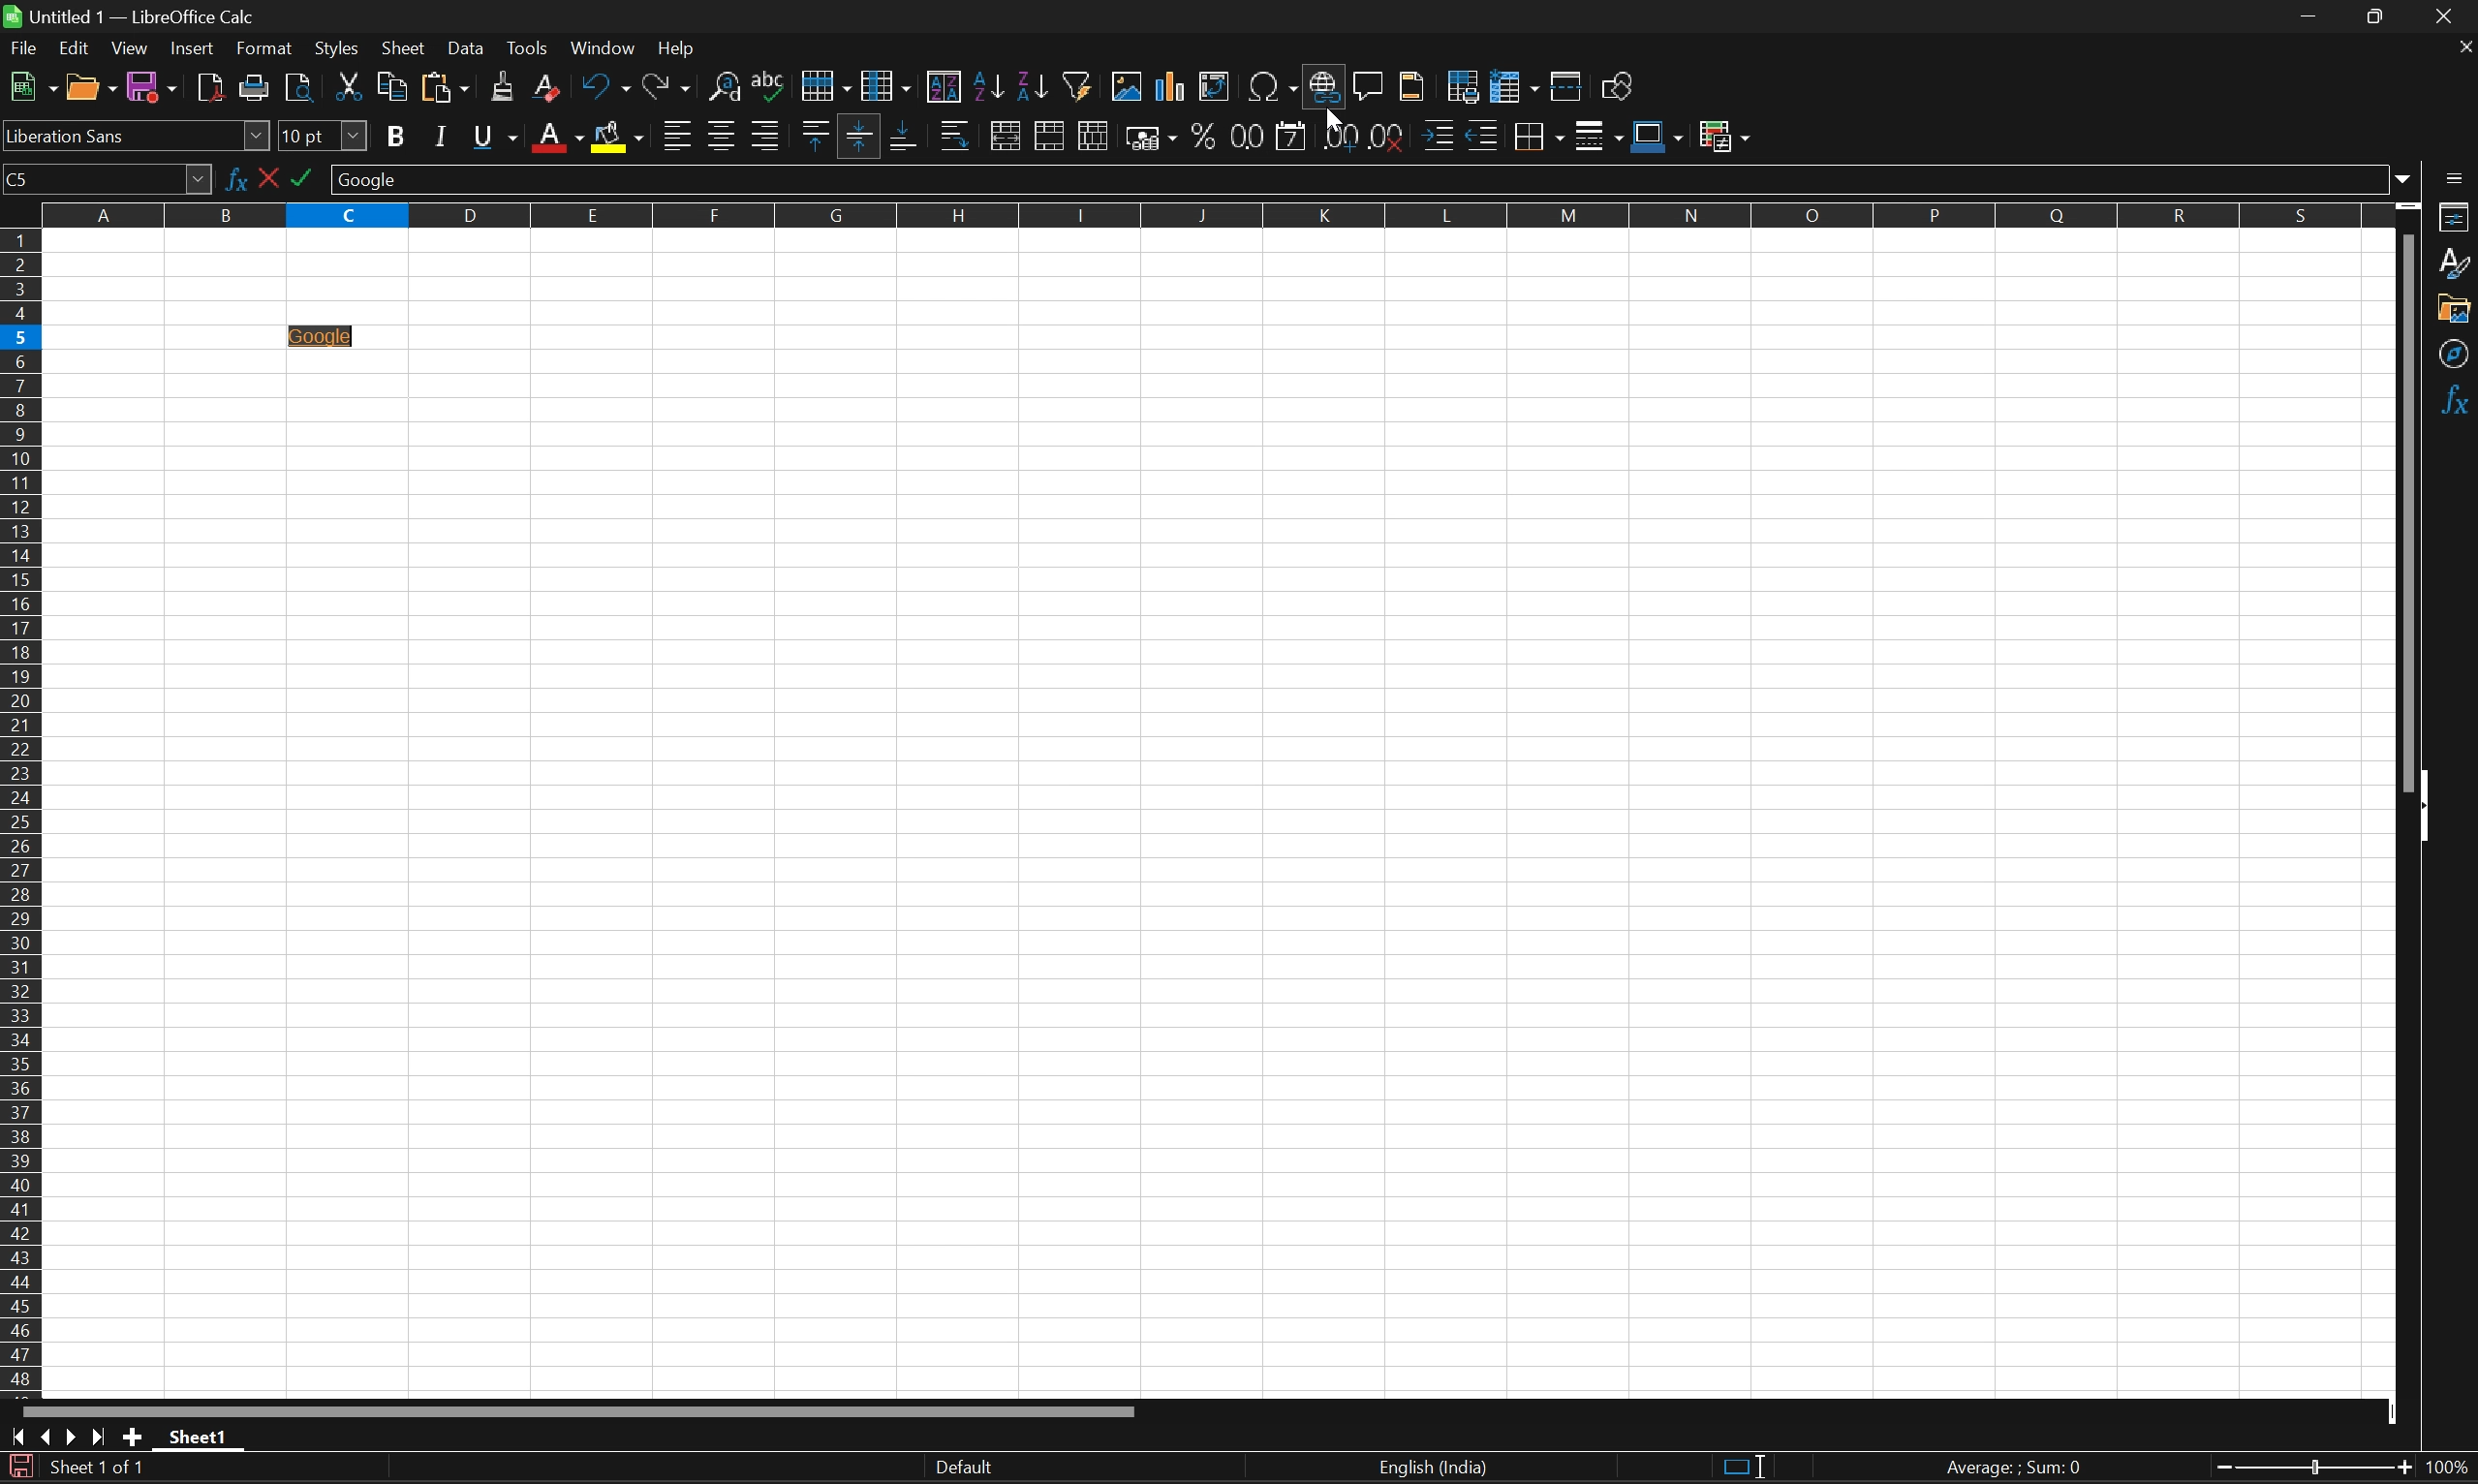  I want to click on Align center, so click(726, 138).